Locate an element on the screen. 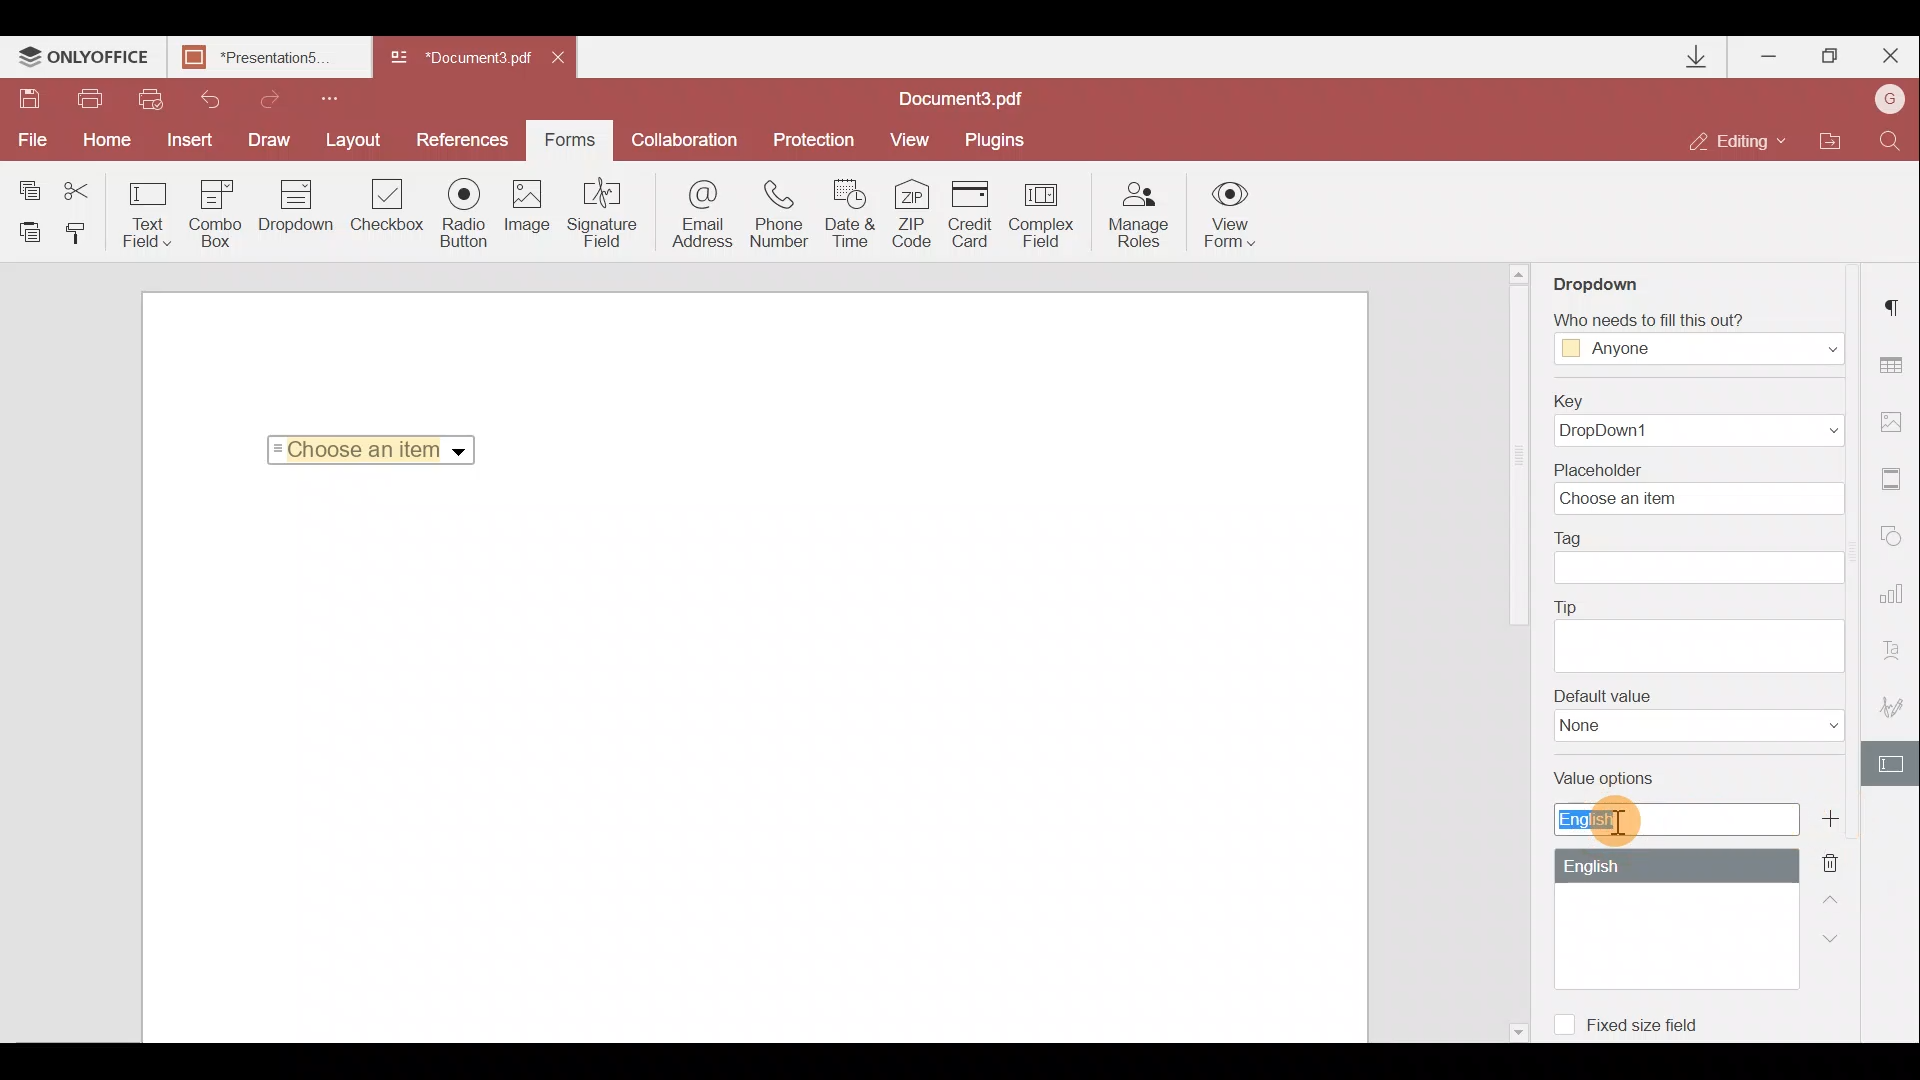  Form settings is located at coordinates (1894, 764).